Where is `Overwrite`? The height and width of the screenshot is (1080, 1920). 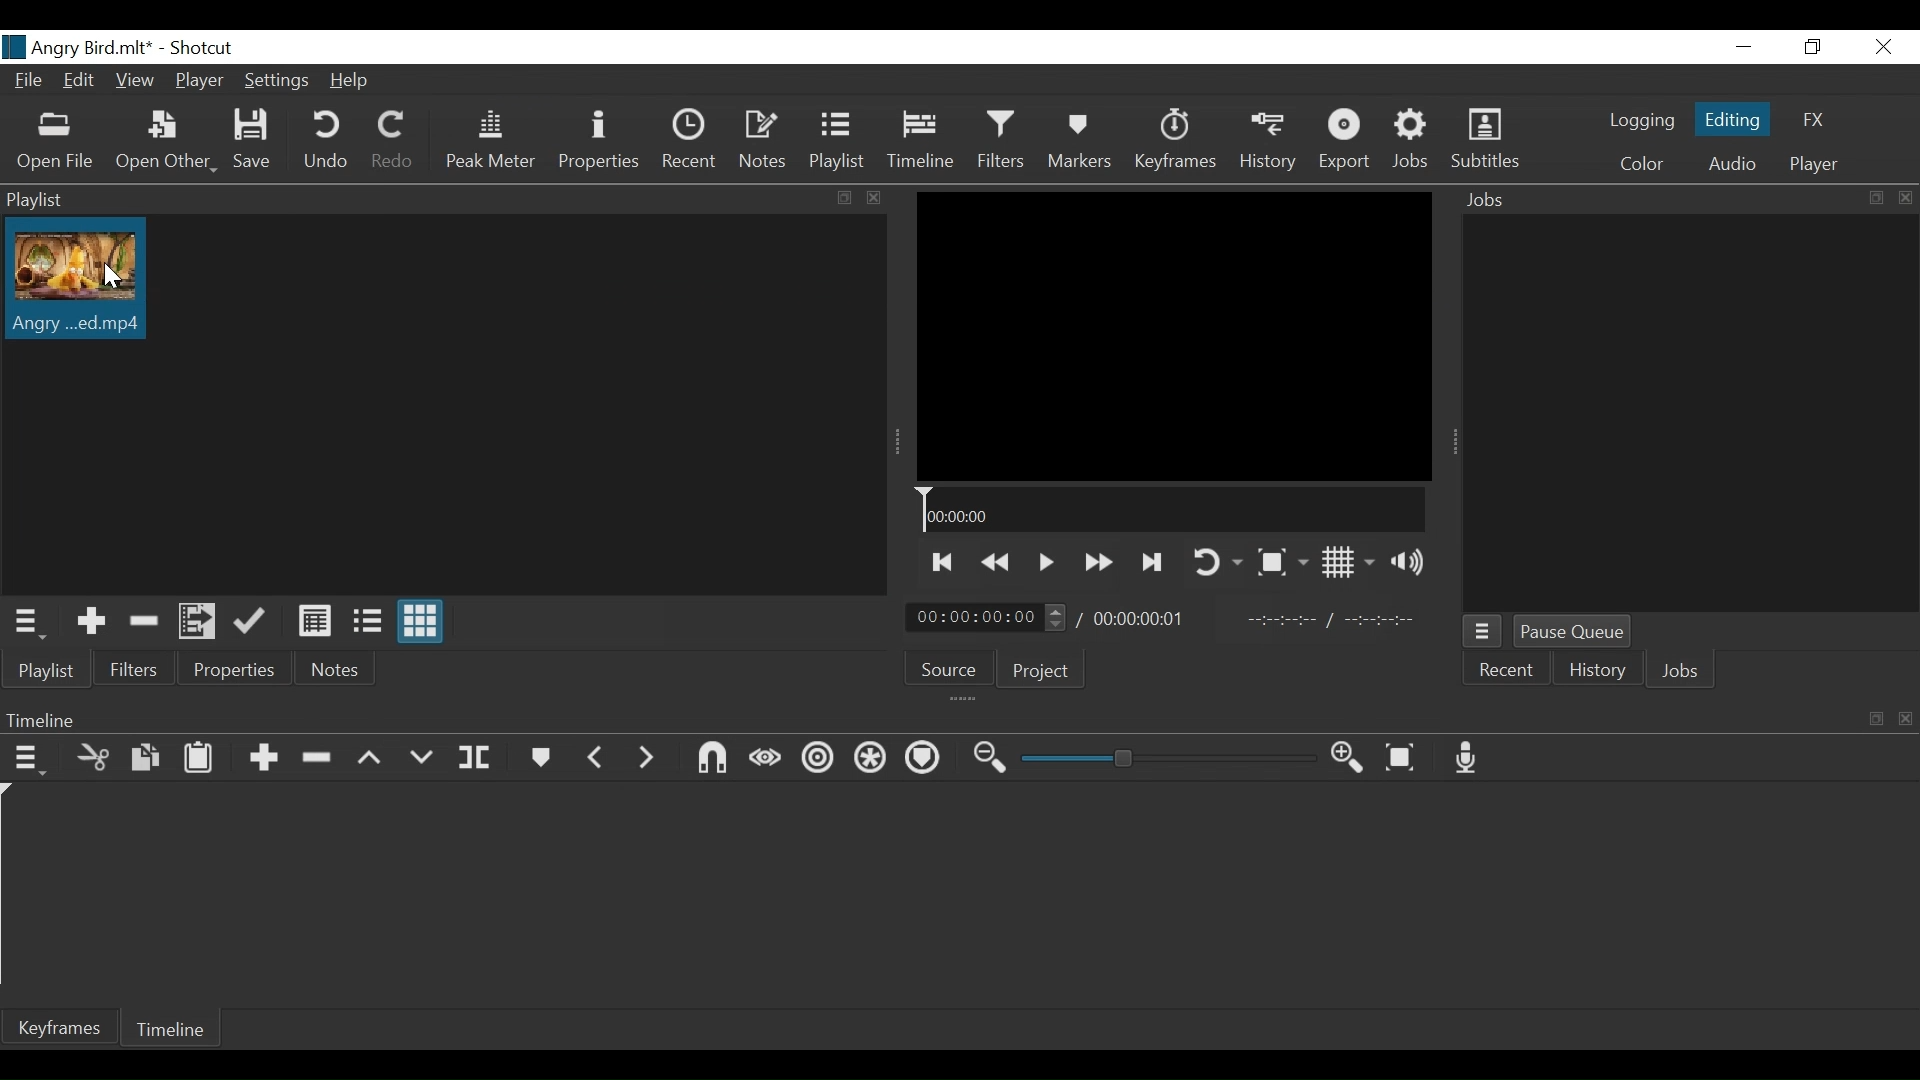
Overwrite is located at coordinates (419, 759).